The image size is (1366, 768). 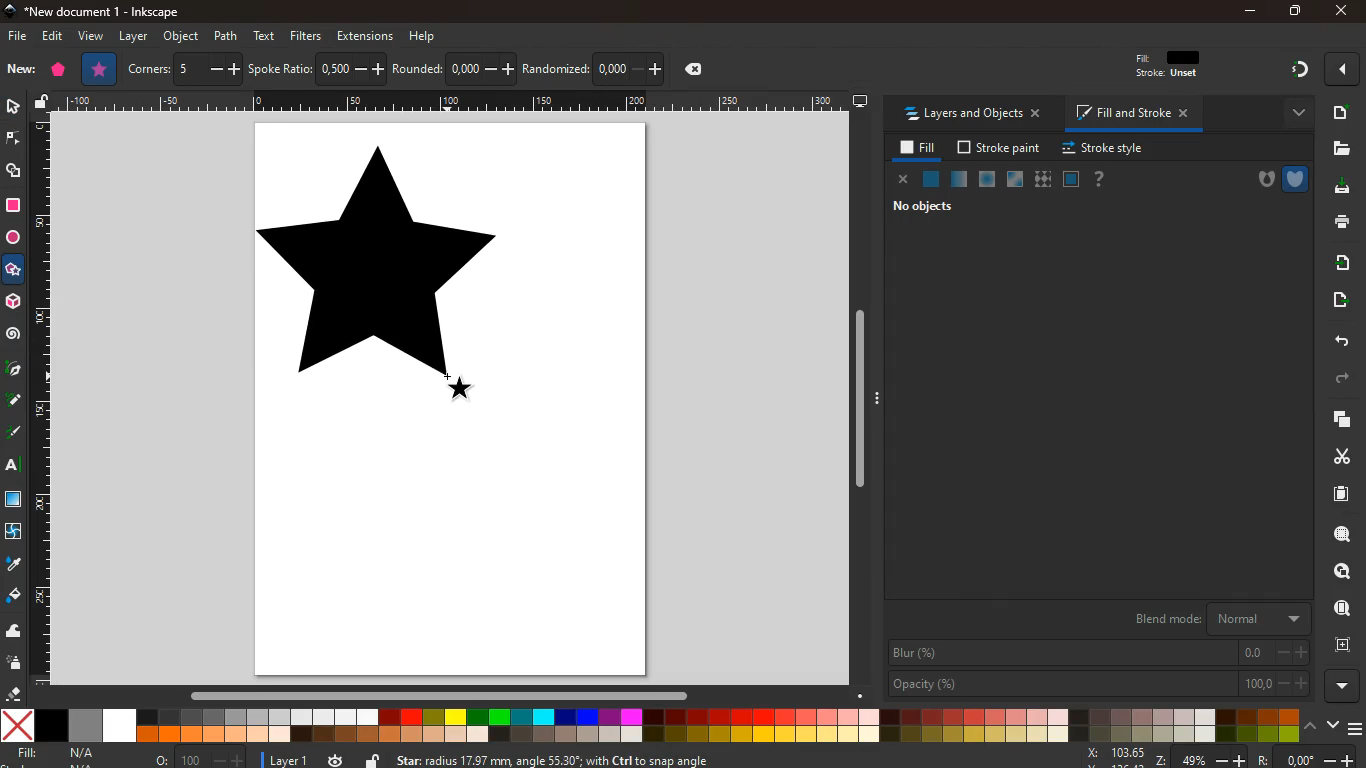 I want to click on up, so click(x=1310, y=725).